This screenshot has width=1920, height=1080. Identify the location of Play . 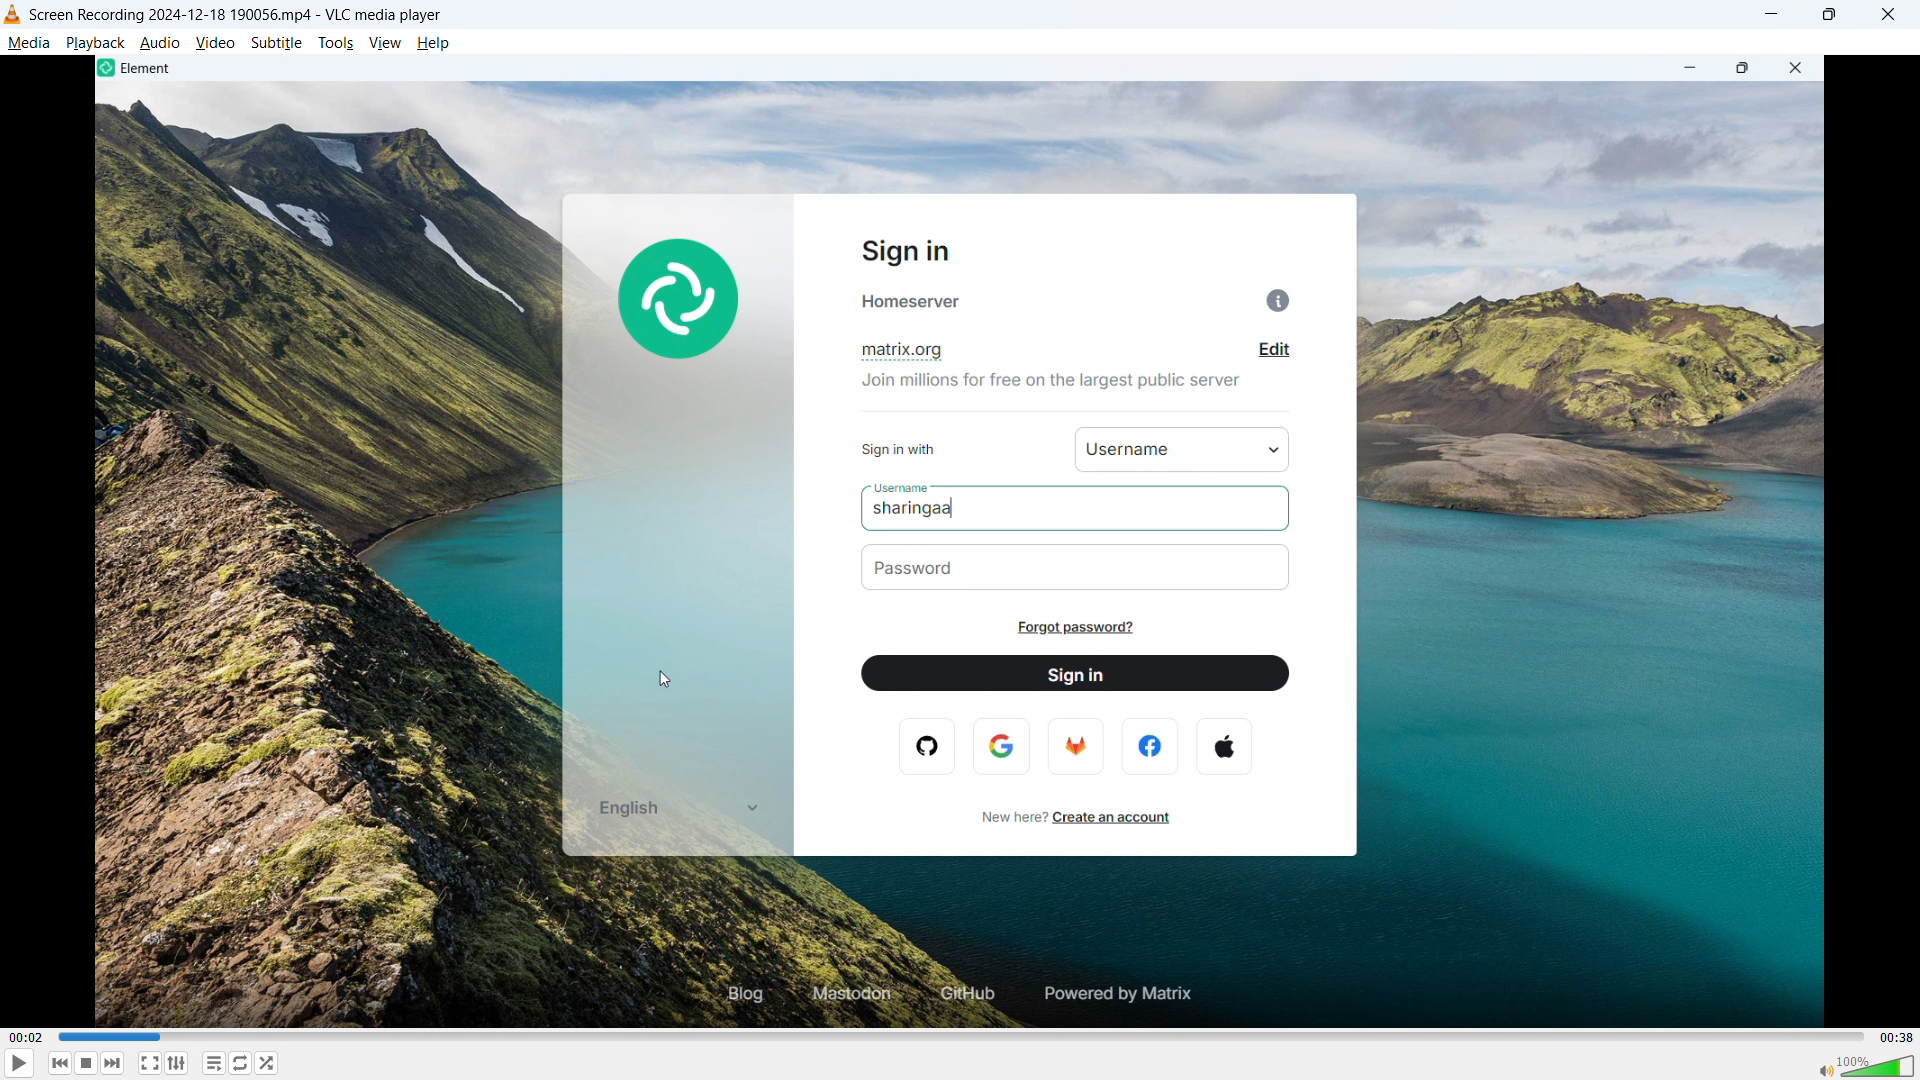
(19, 1063).